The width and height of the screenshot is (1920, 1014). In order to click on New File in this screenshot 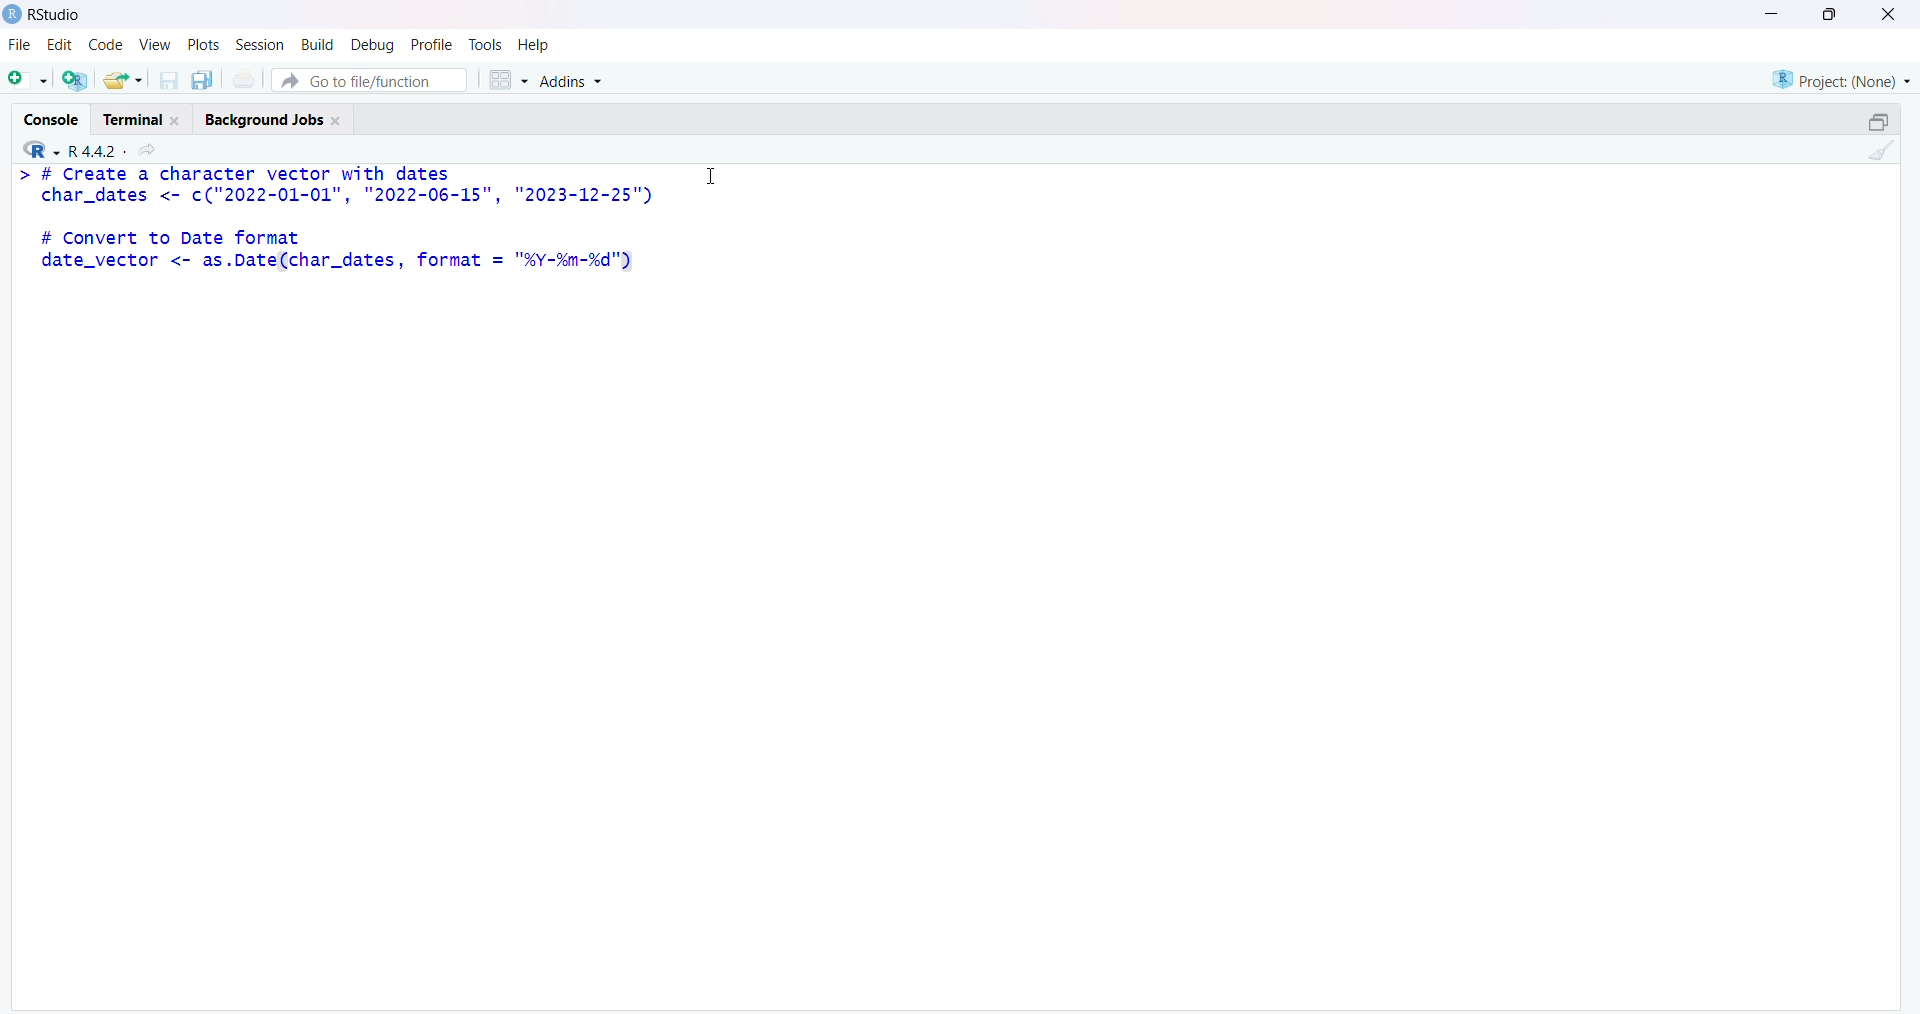, I will do `click(28, 78)`.